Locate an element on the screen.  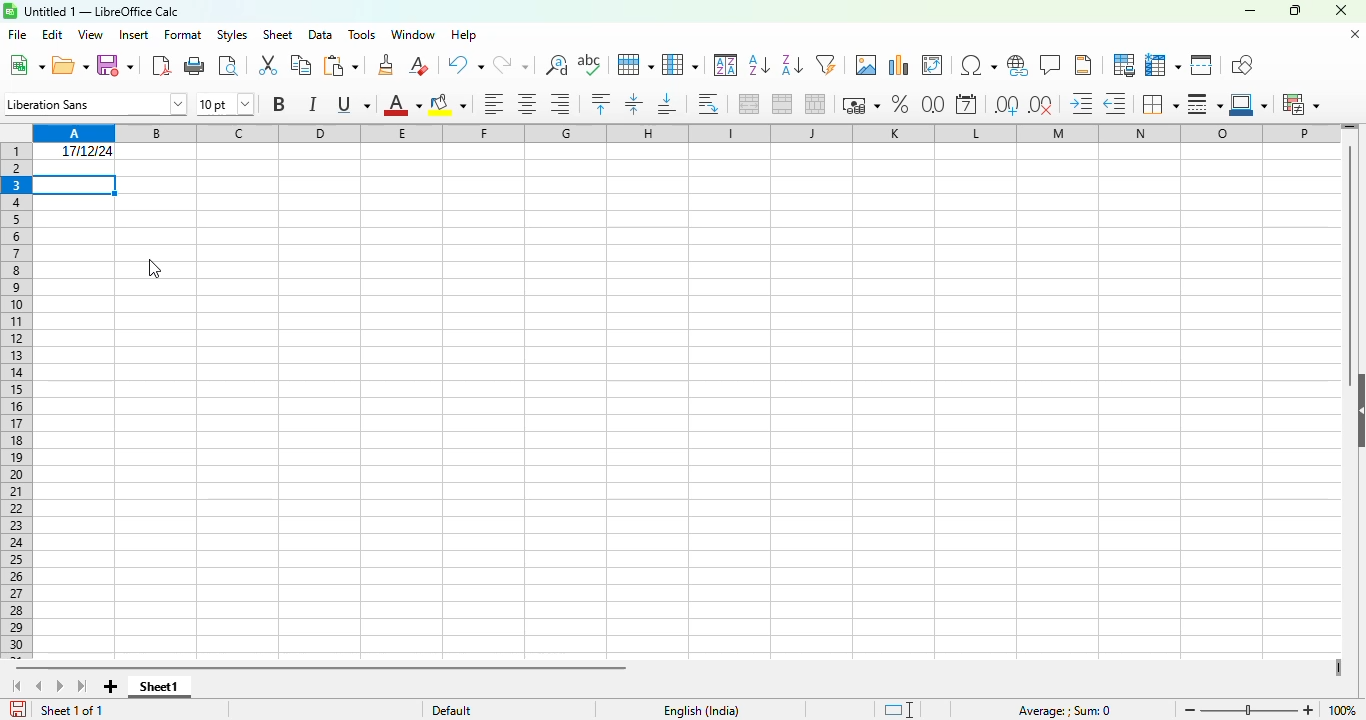
sort is located at coordinates (726, 65).